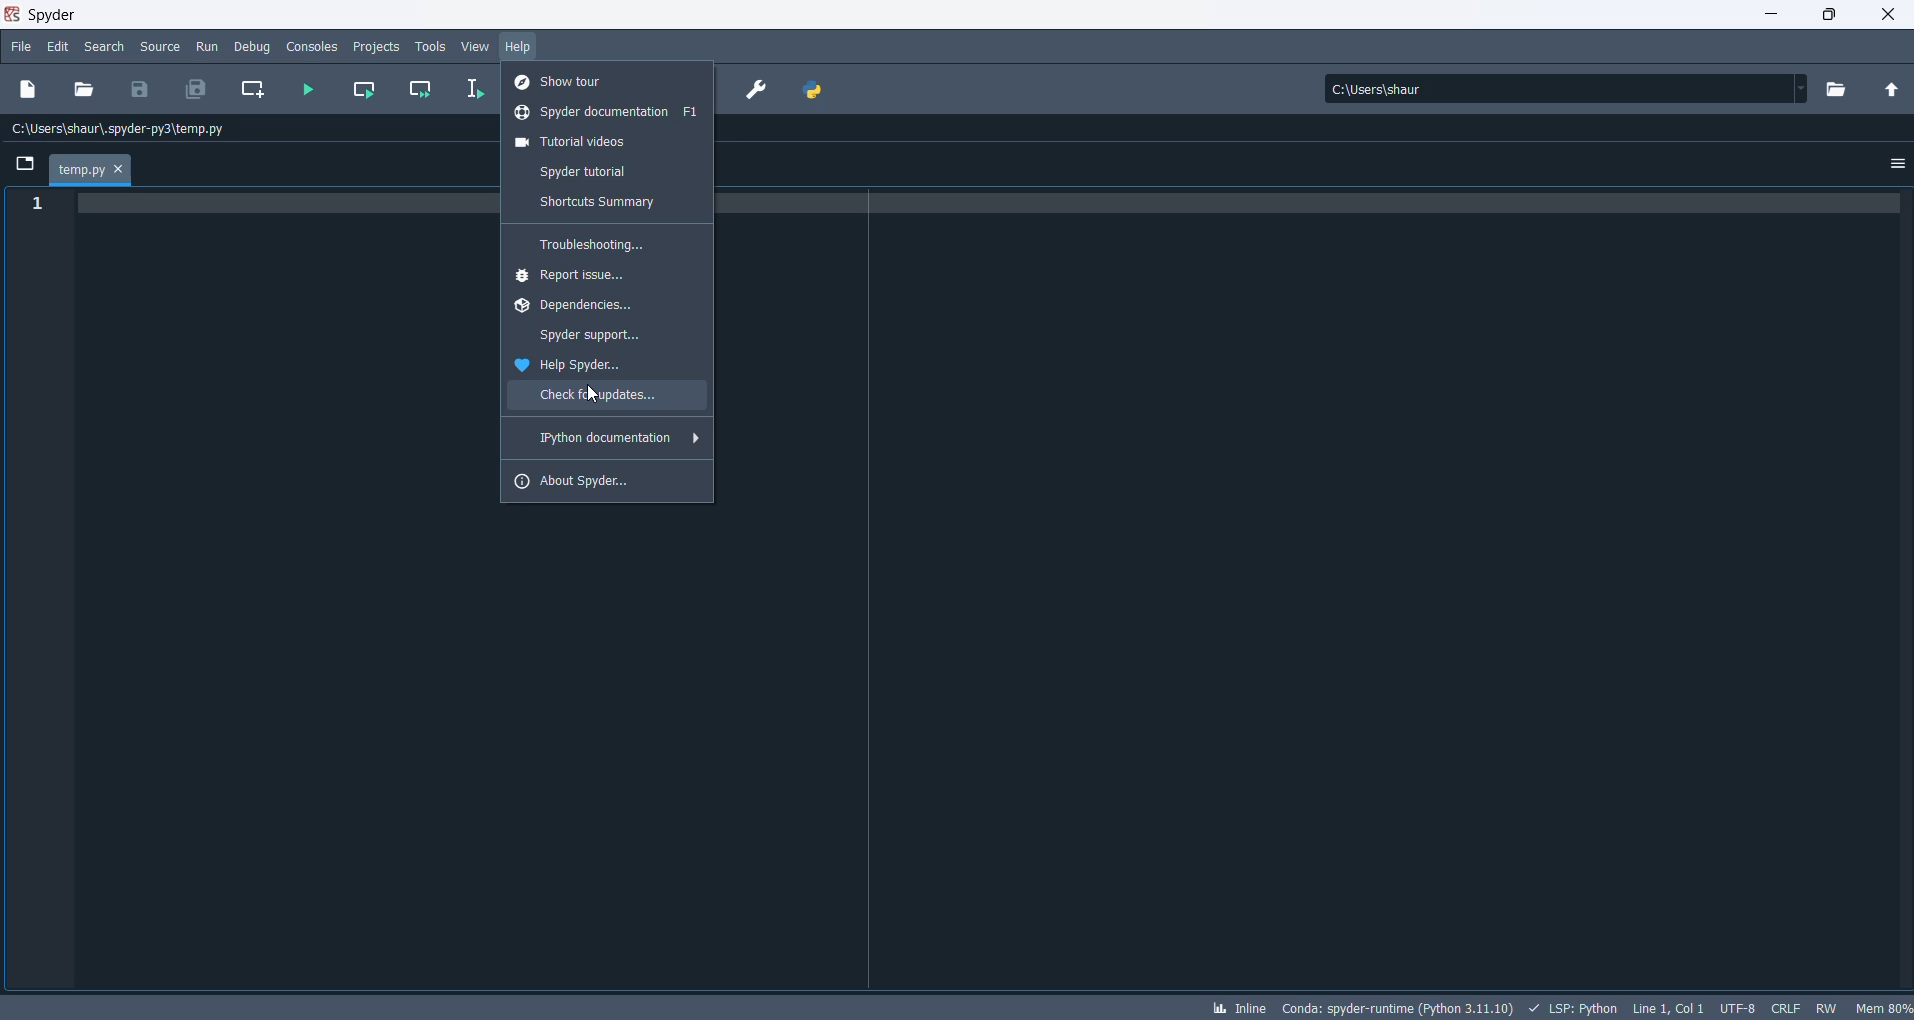 This screenshot has height=1020, width=1914. What do you see at coordinates (312, 45) in the screenshot?
I see `consoles` at bounding box center [312, 45].